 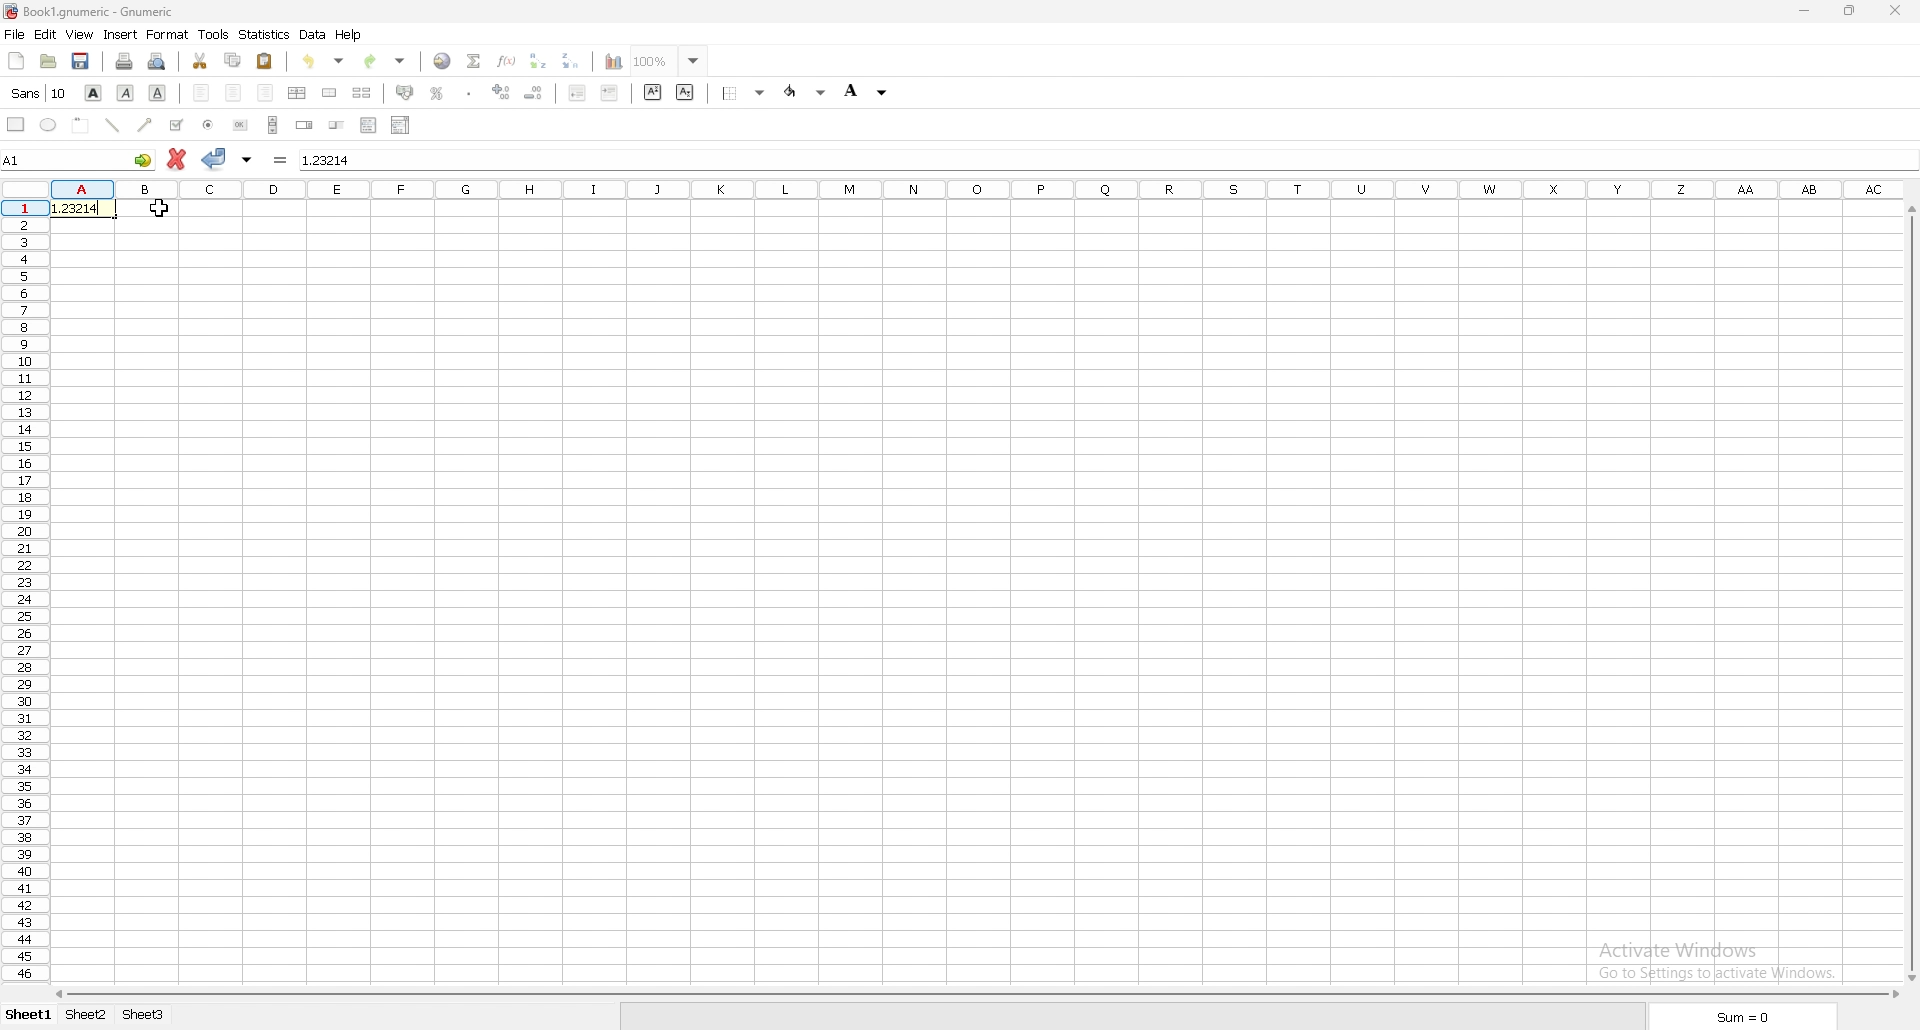 I want to click on help, so click(x=350, y=35).